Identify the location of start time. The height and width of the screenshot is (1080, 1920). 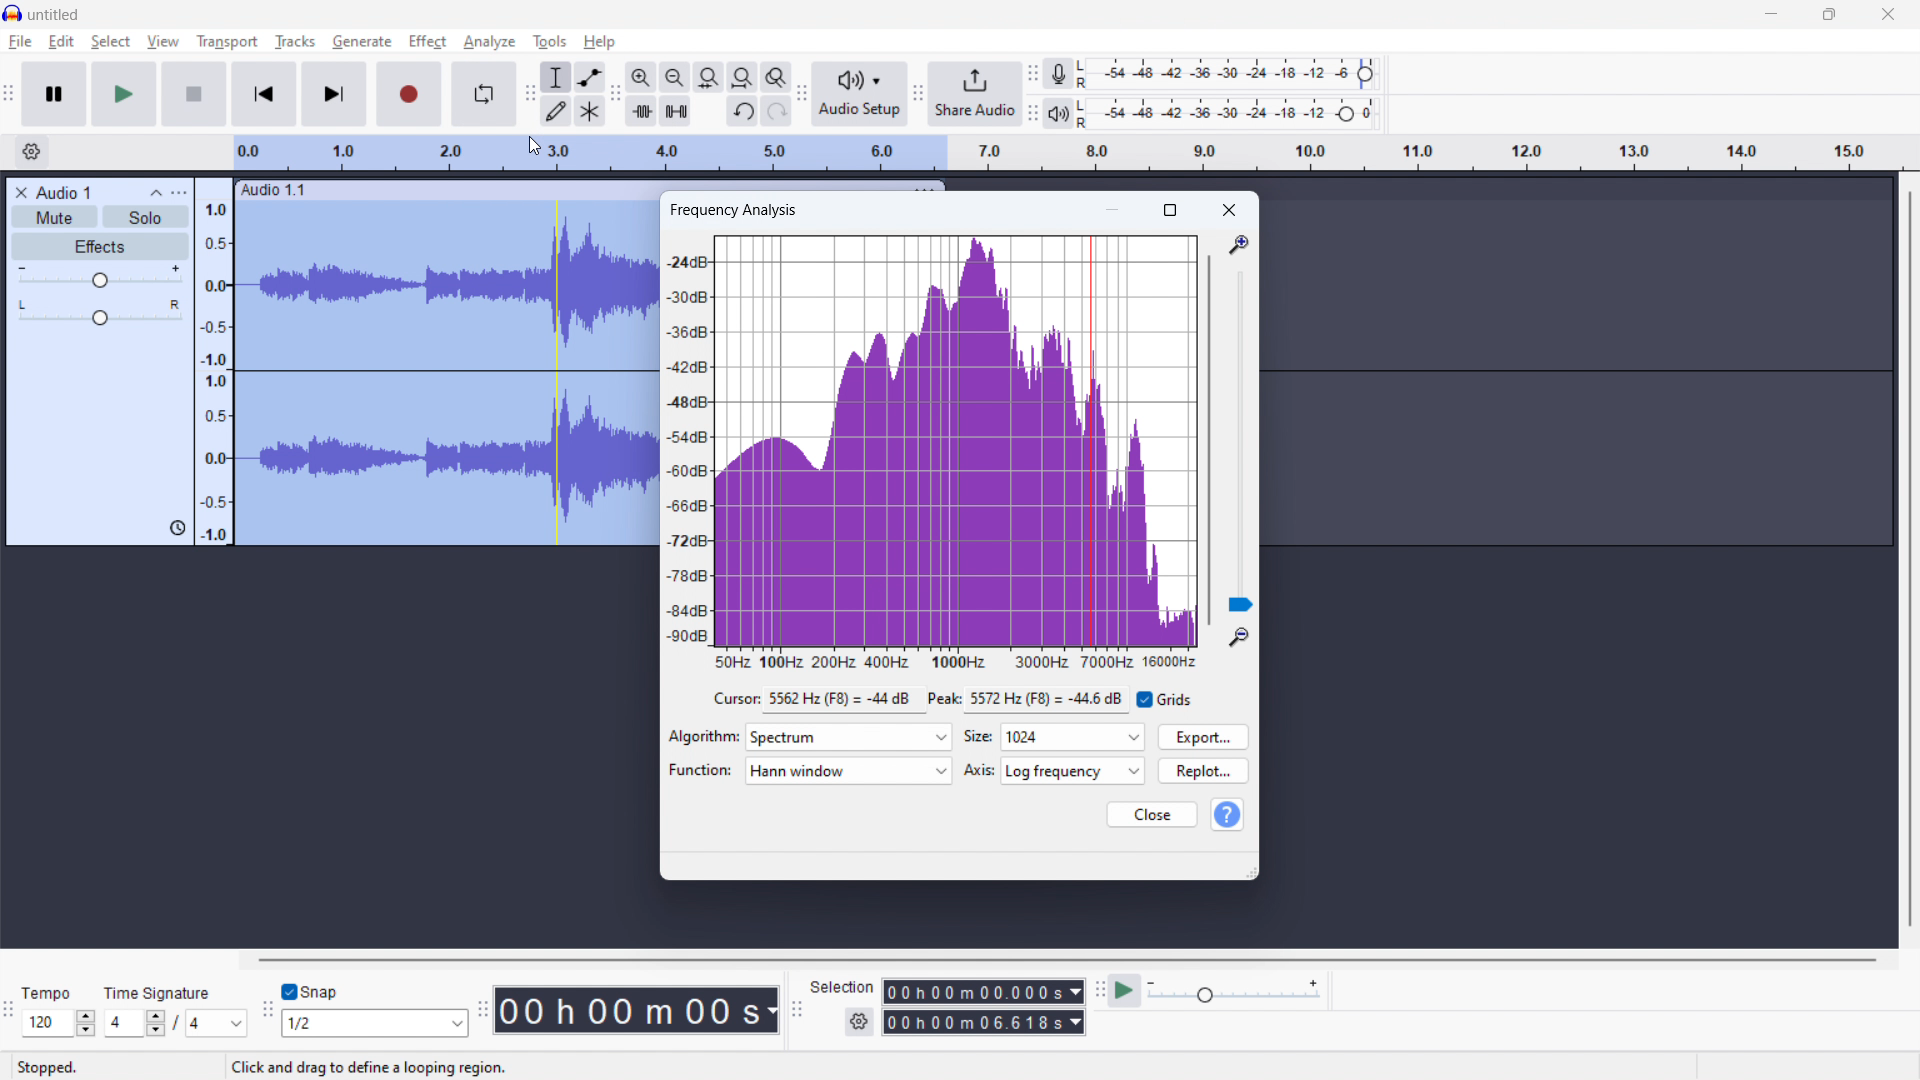
(984, 992).